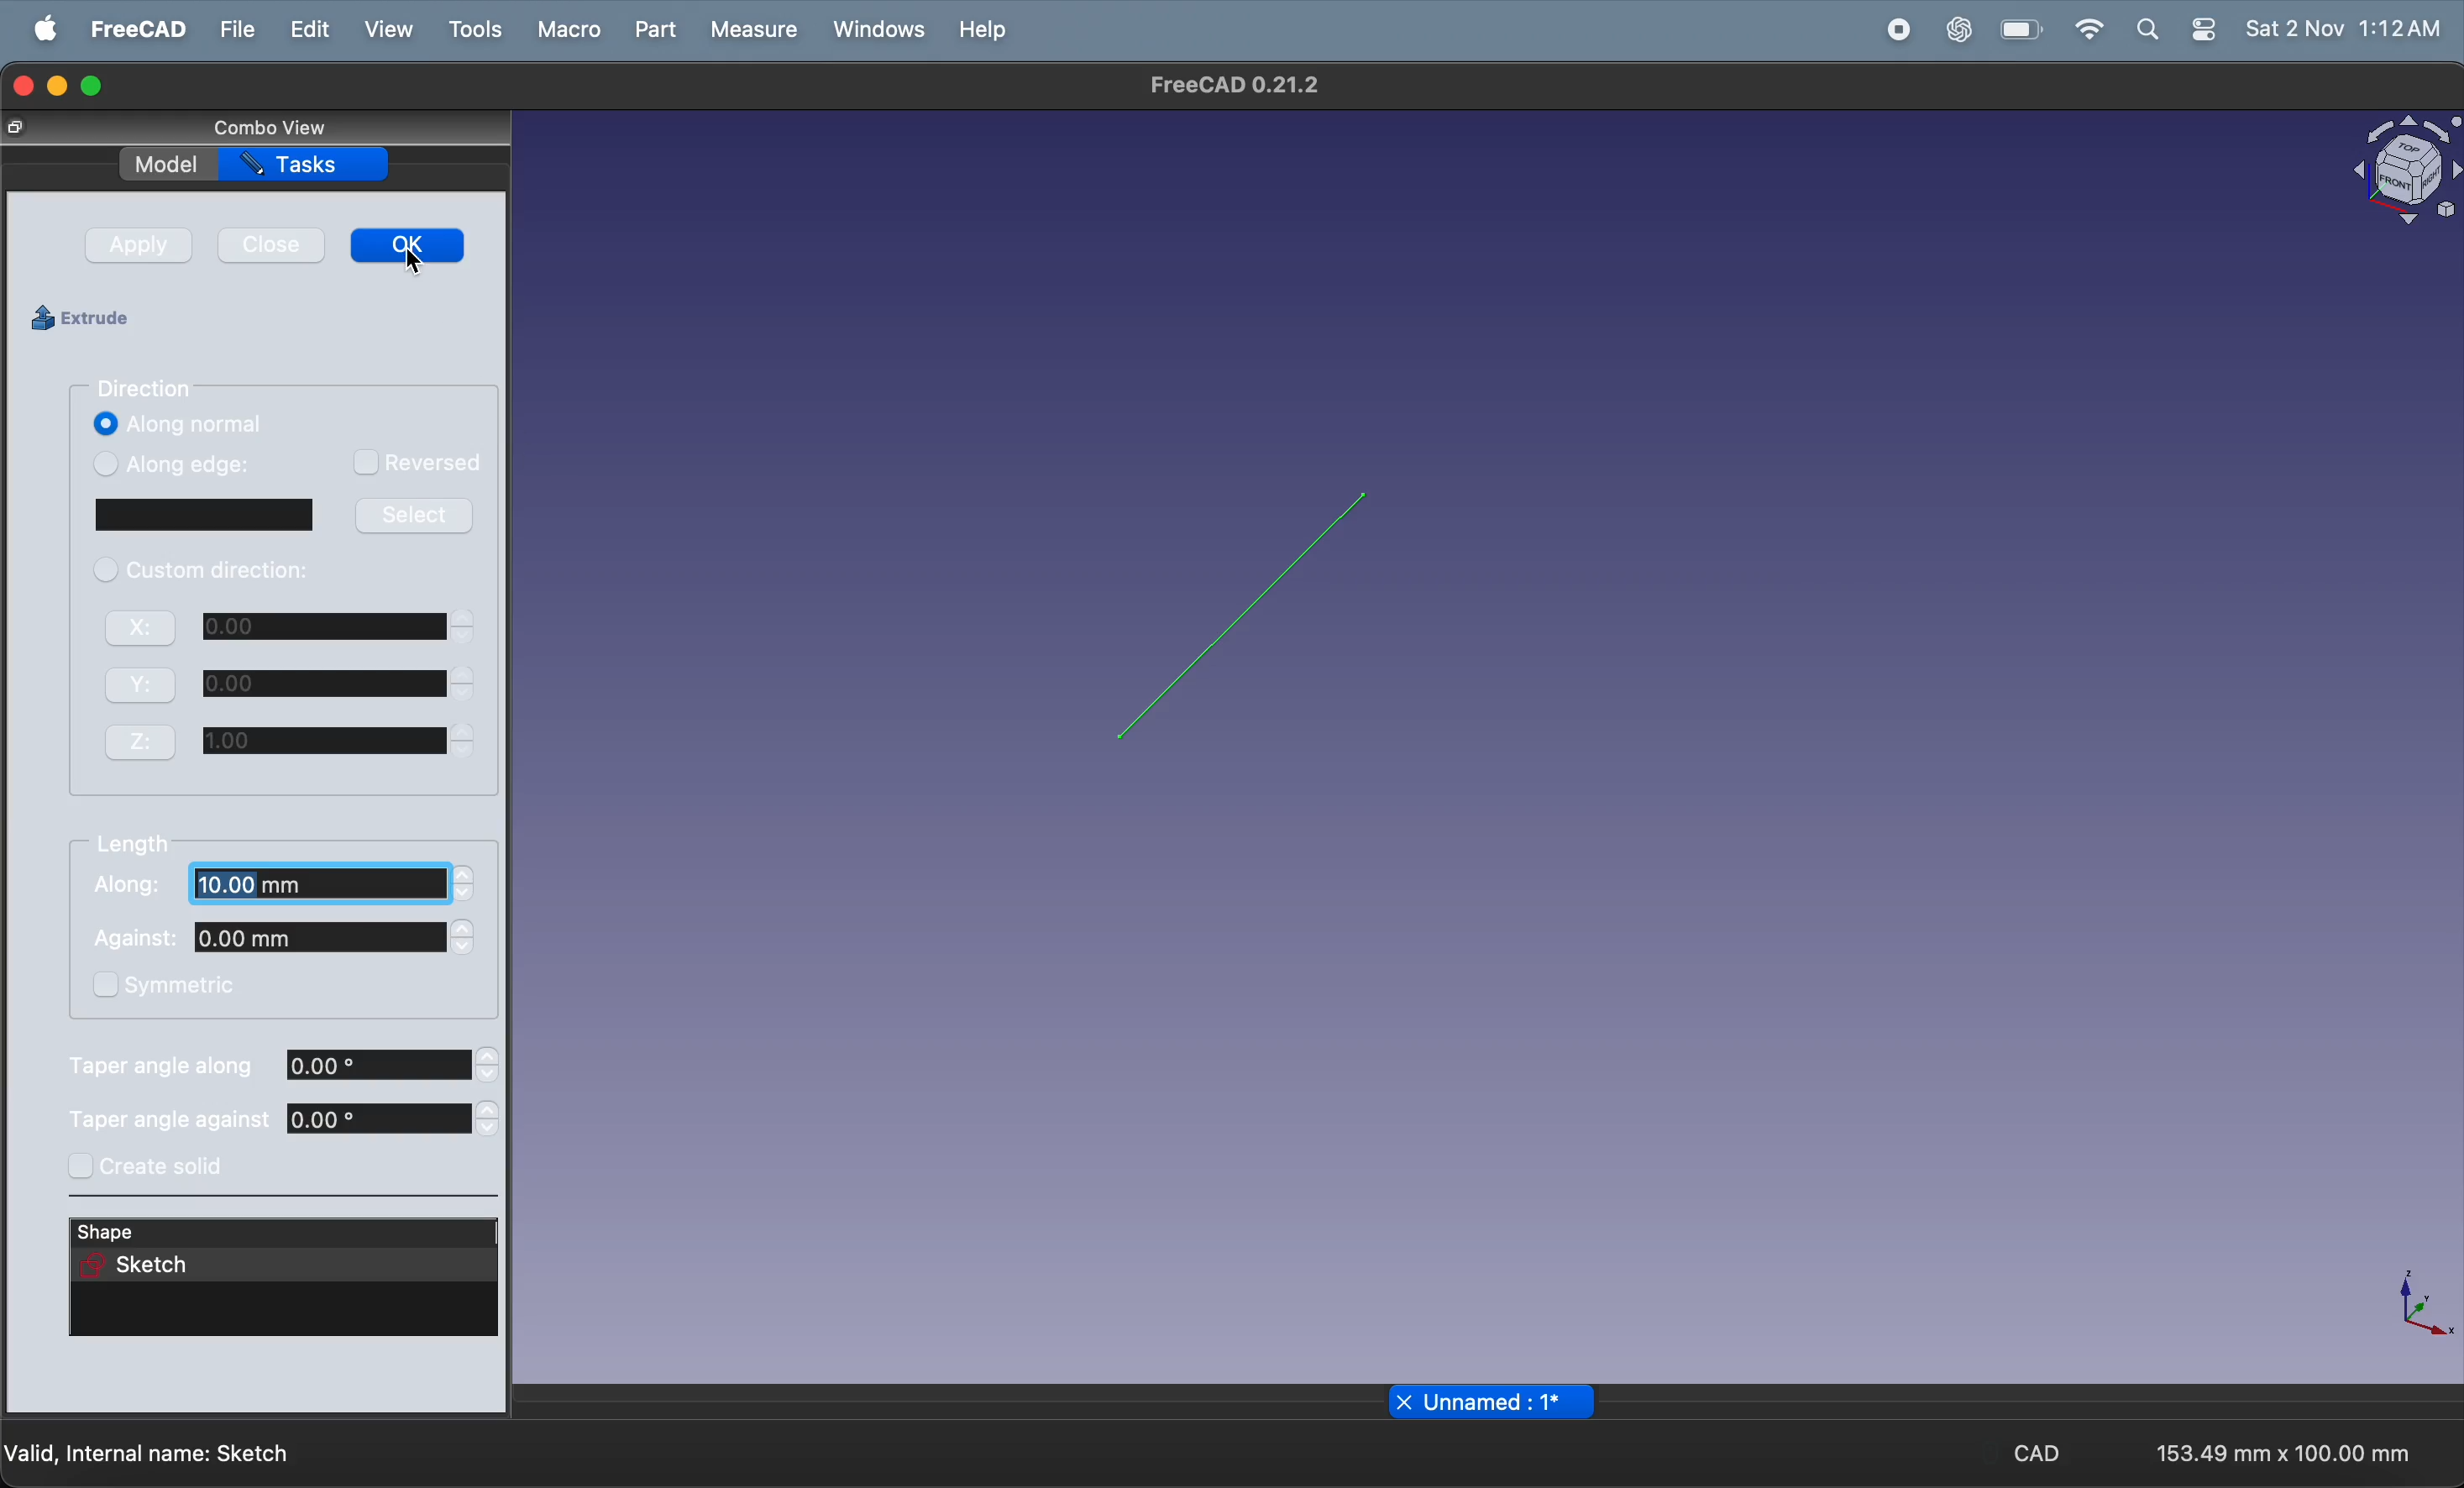 The image size is (2464, 1488). What do you see at coordinates (1899, 31) in the screenshot?
I see `record` at bounding box center [1899, 31].